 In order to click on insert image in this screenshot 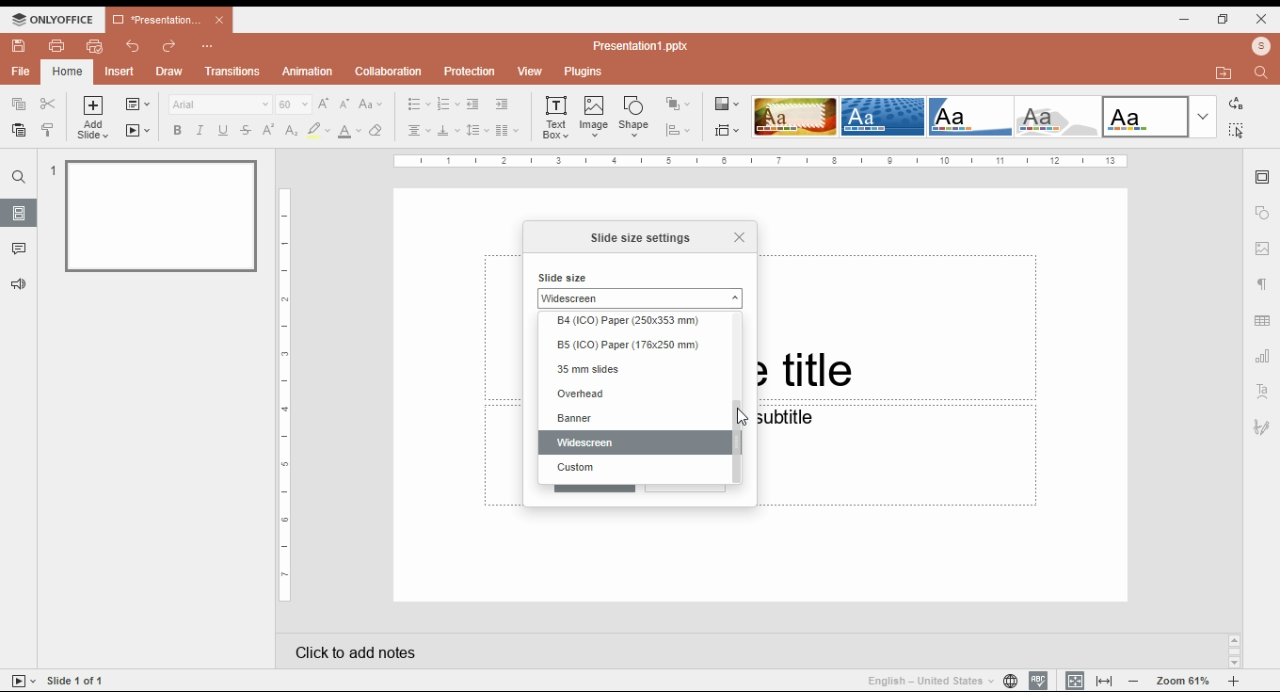, I will do `click(595, 116)`.